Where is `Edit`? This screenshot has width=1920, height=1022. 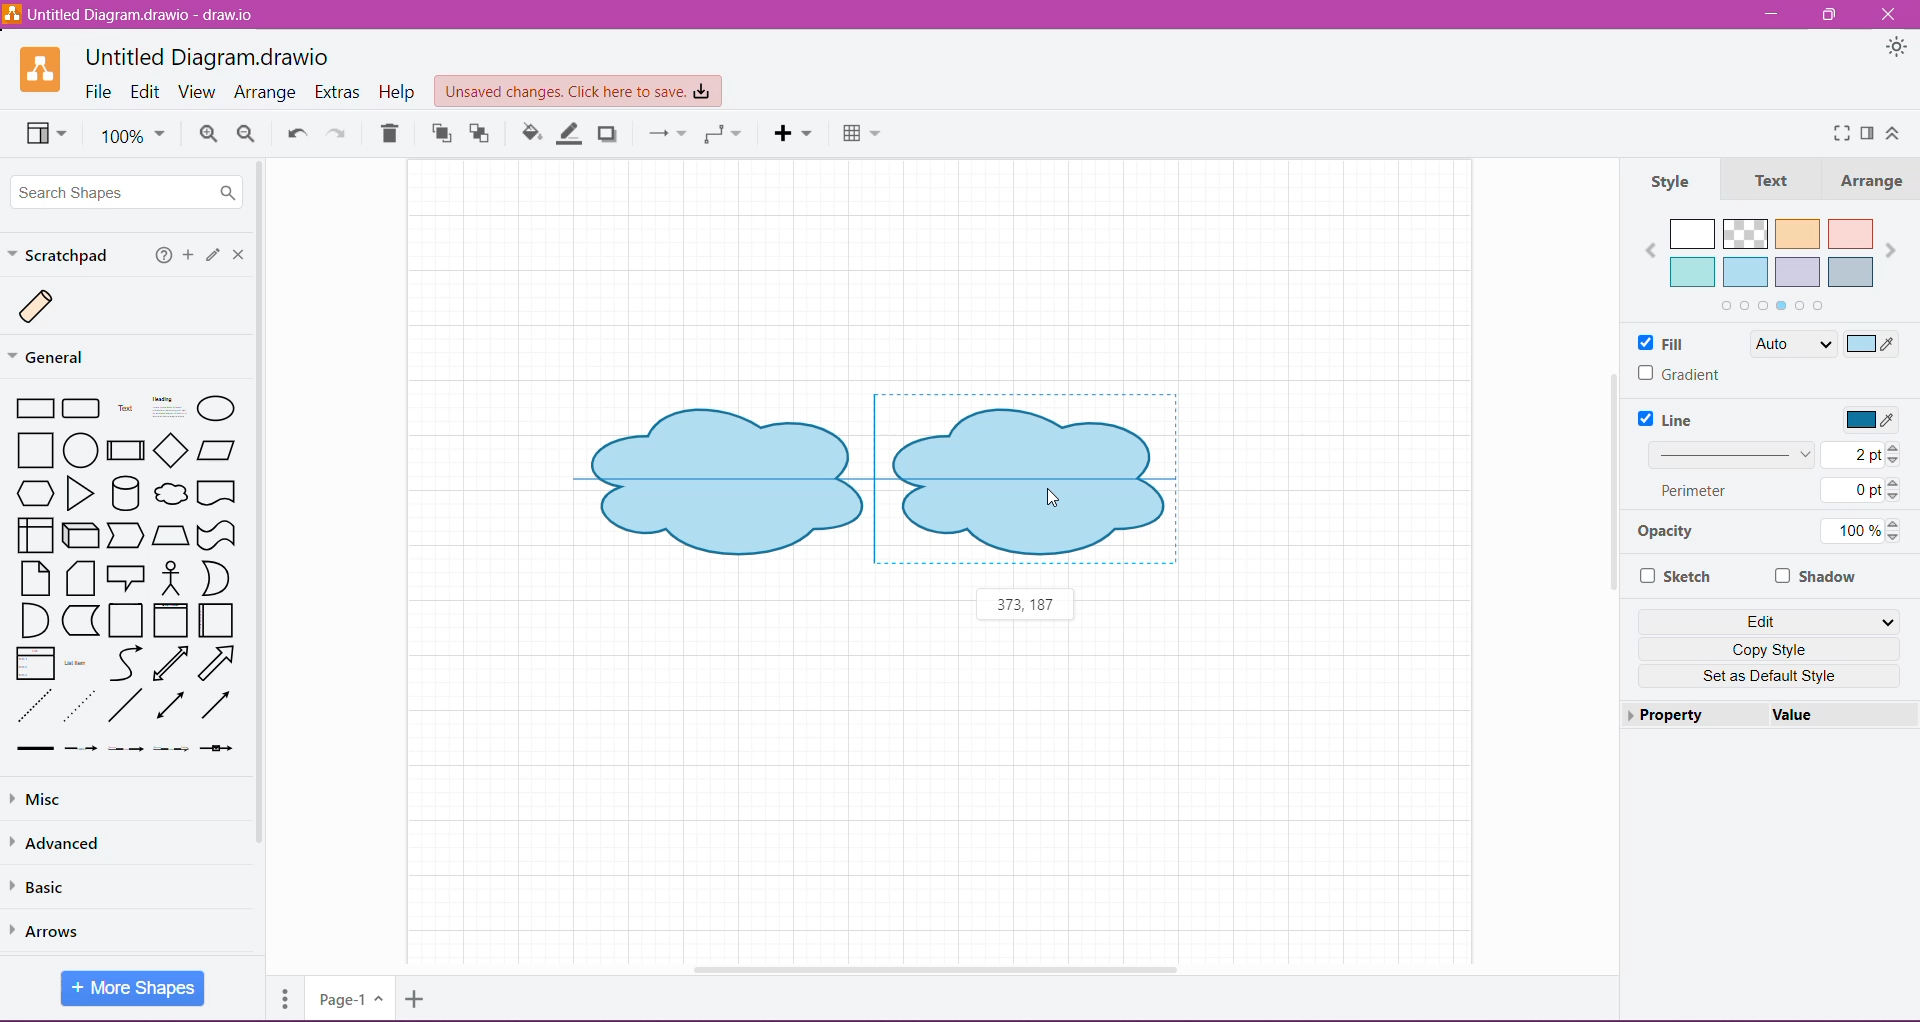 Edit is located at coordinates (147, 92).